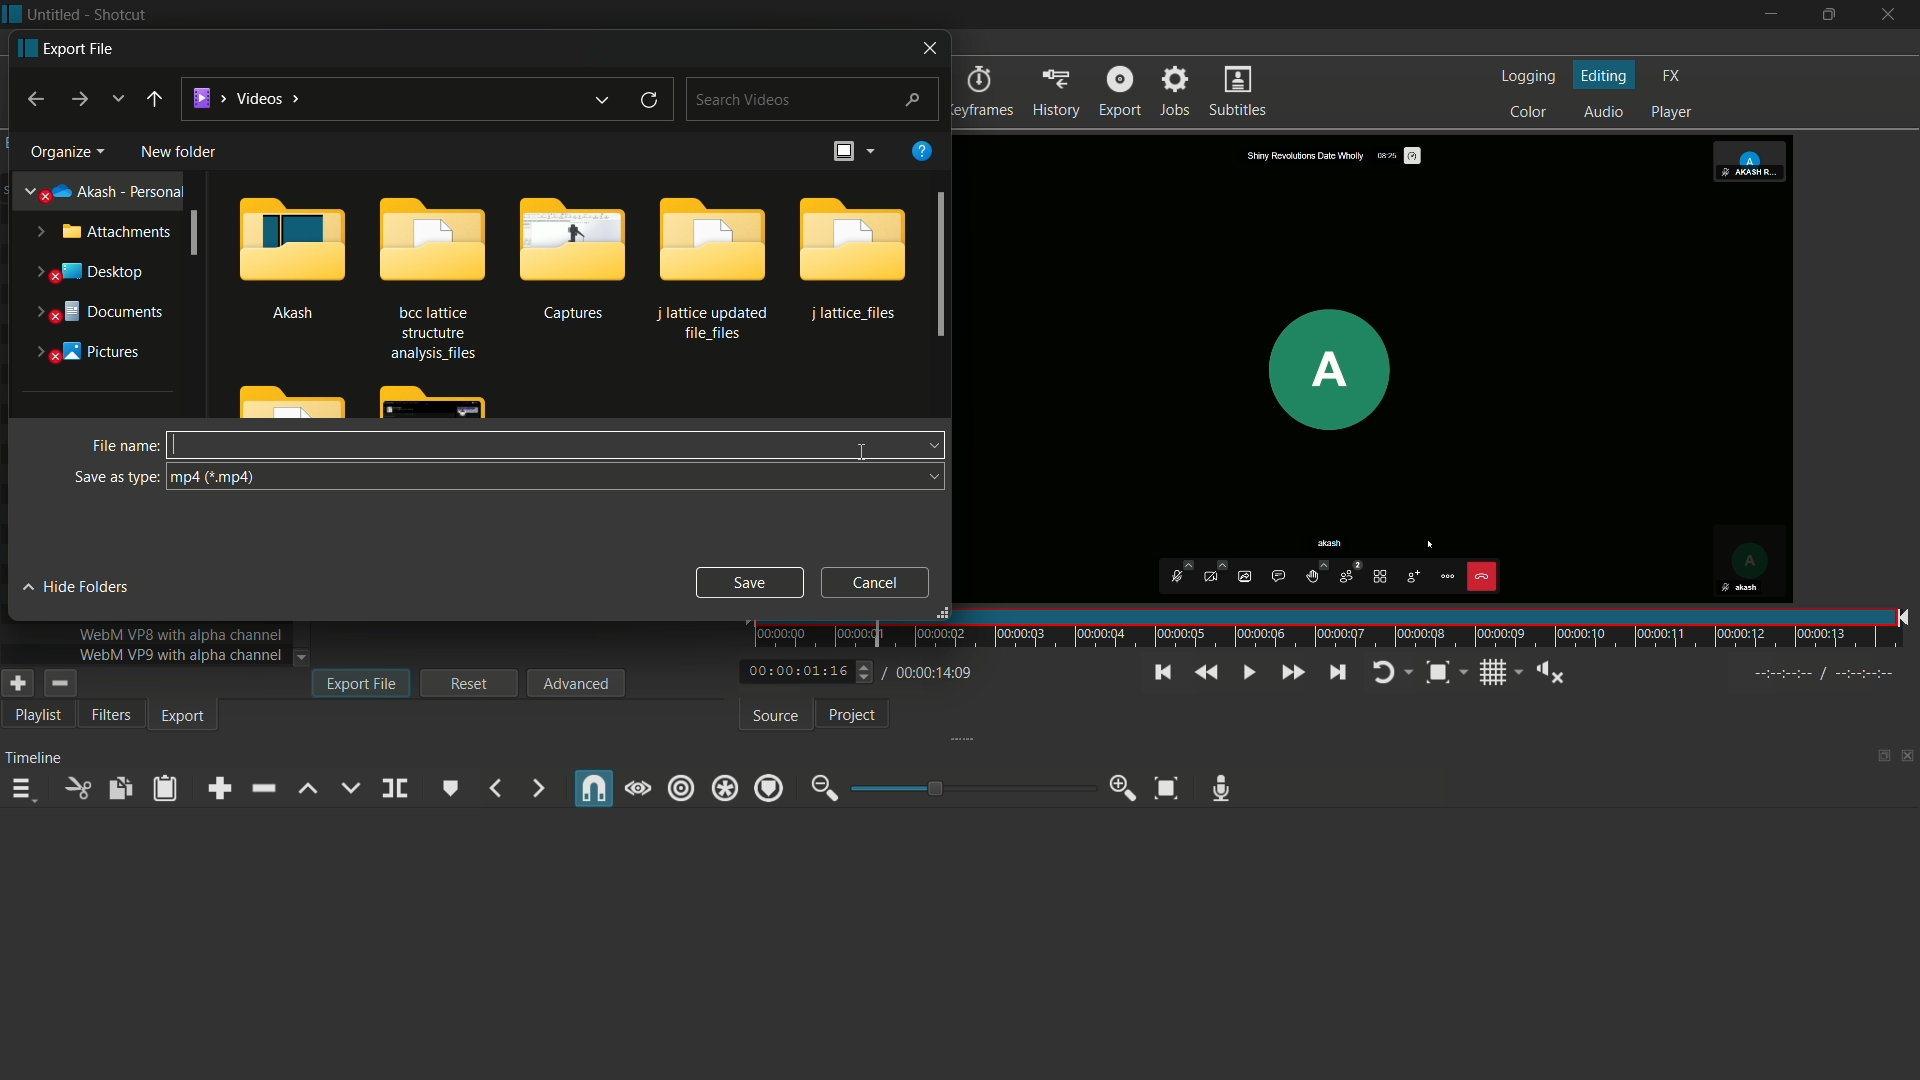 This screenshot has height=1080, width=1920. Describe the element at coordinates (175, 445) in the screenshot. I see `cursor` at that location.